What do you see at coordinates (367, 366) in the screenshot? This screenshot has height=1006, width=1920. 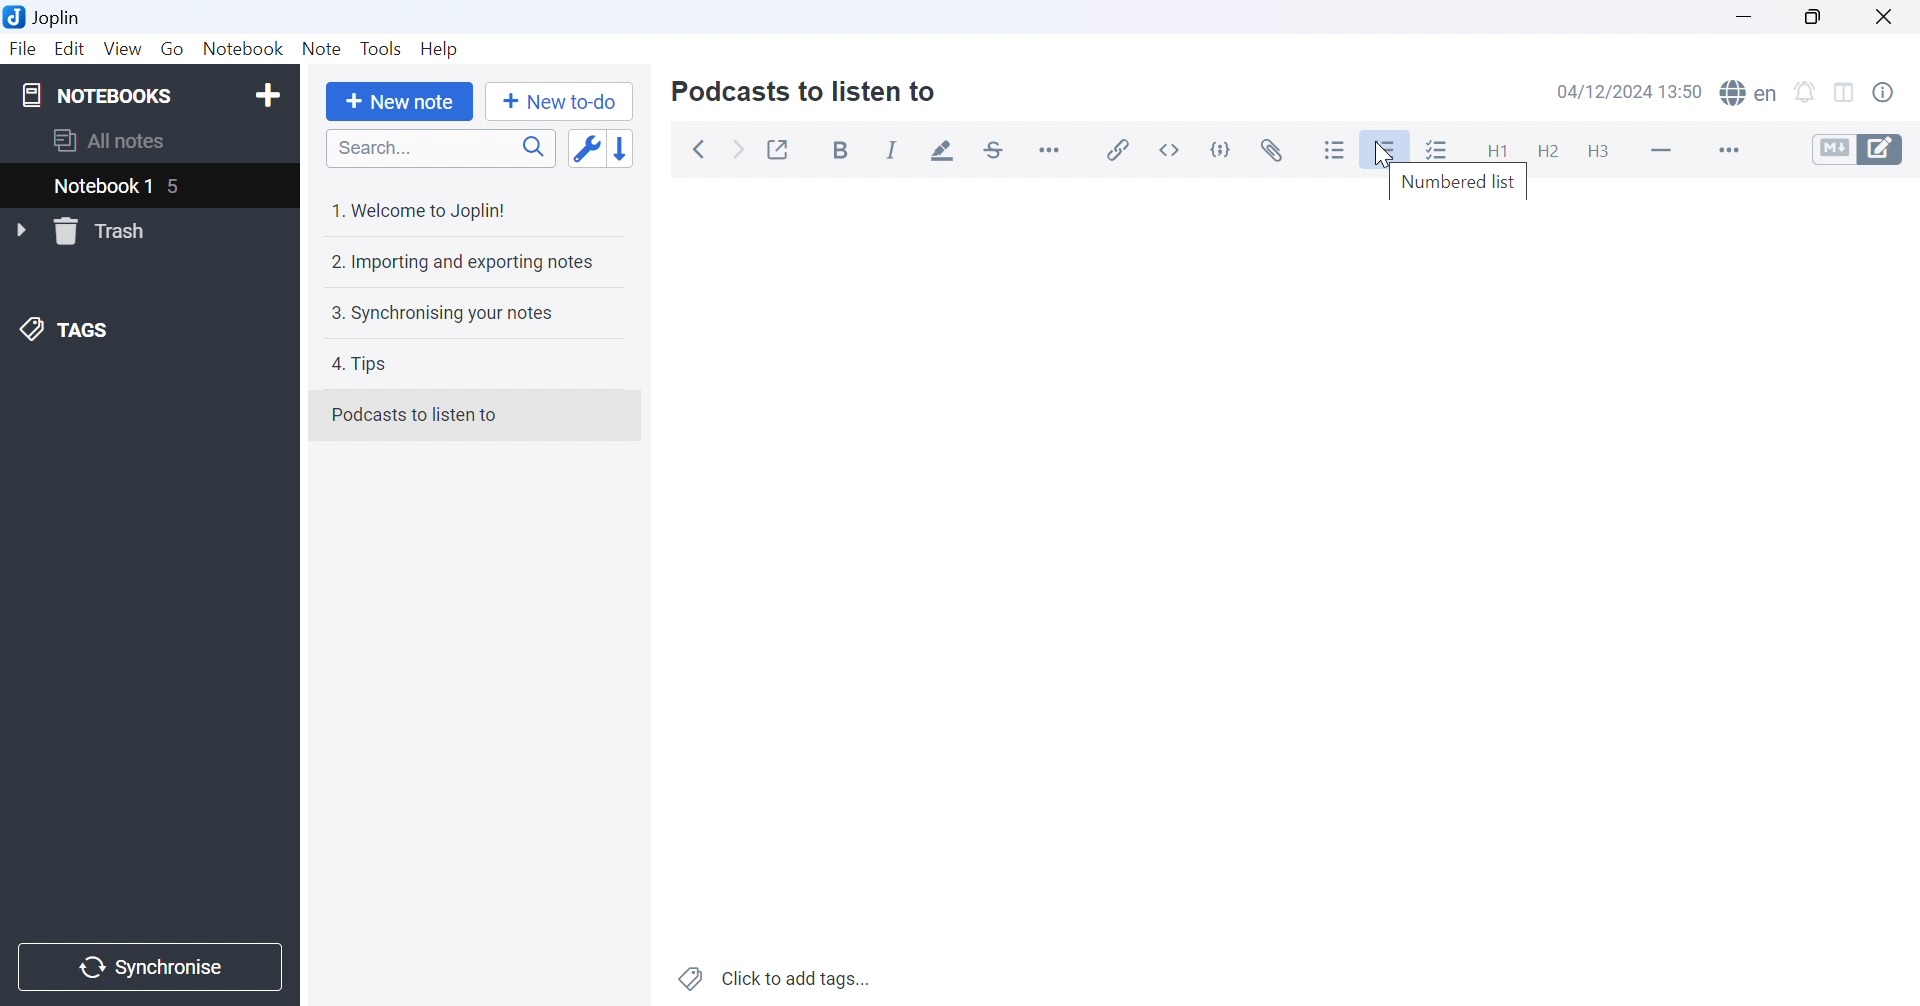 I see `4. Tips` at bounding box center [367, 366].